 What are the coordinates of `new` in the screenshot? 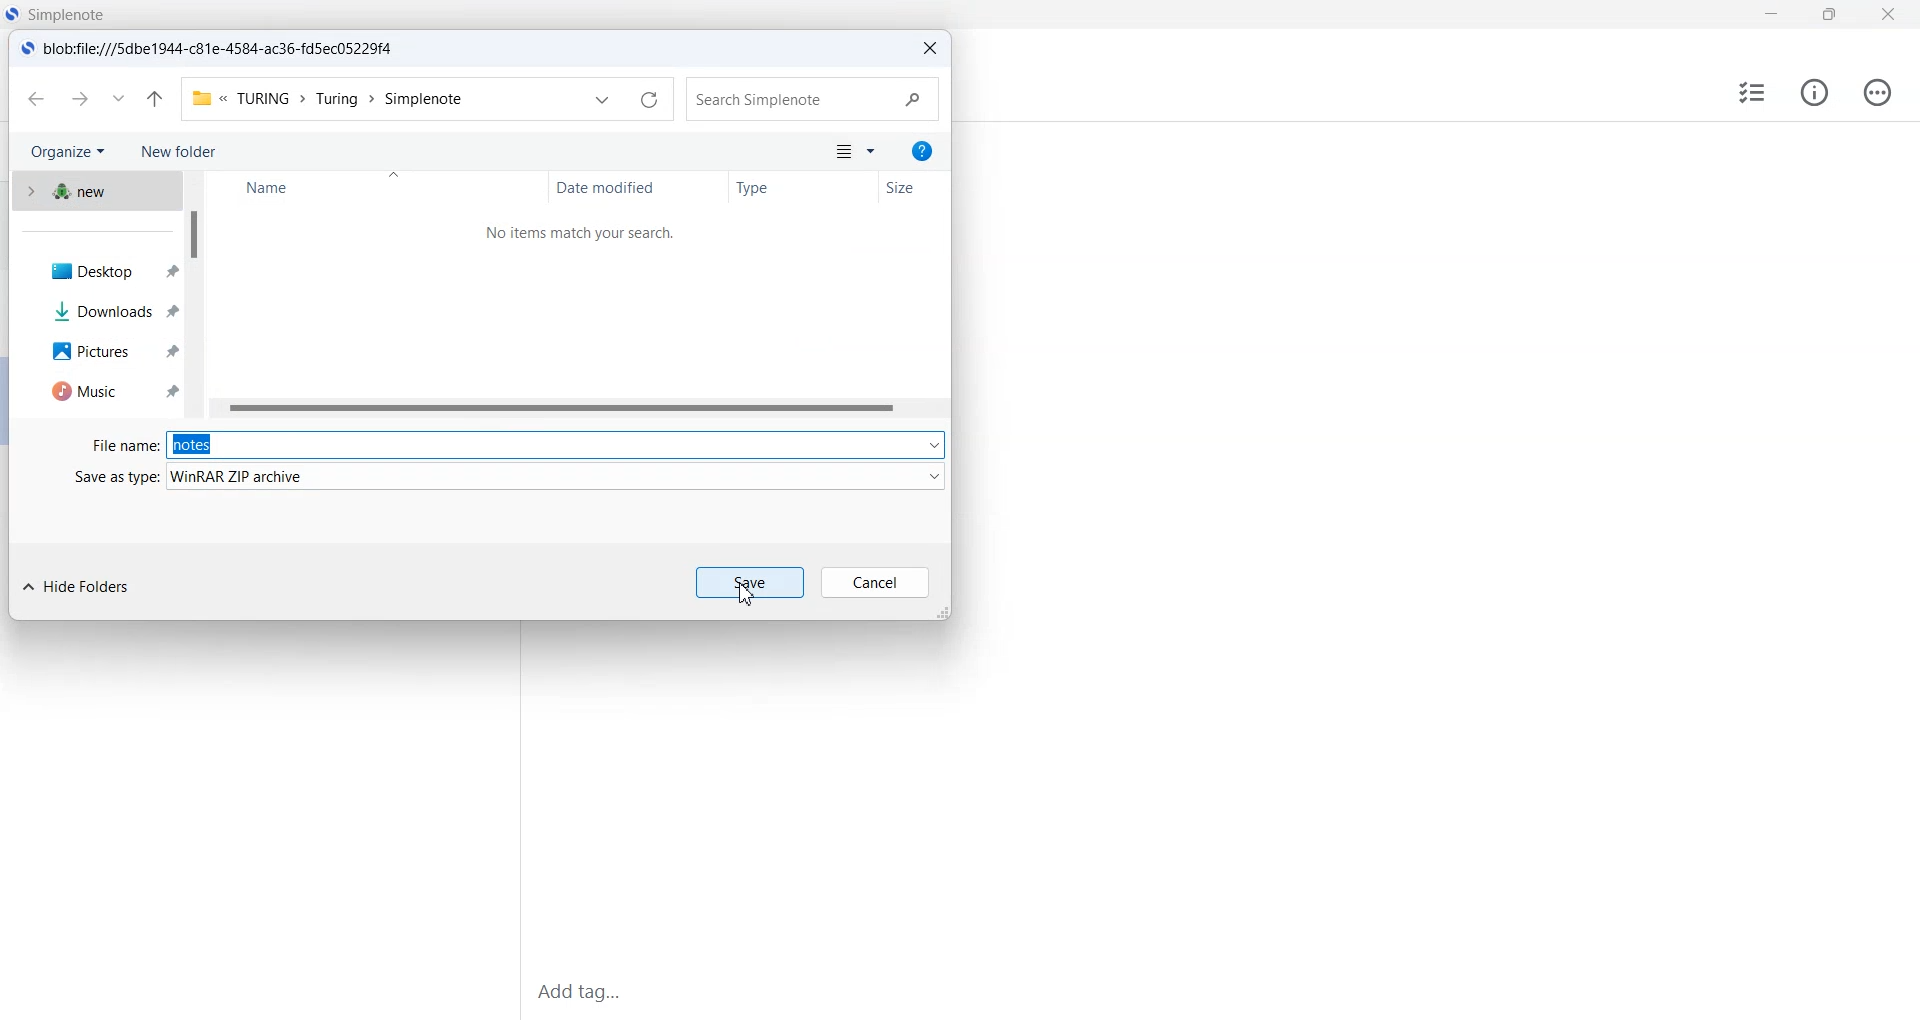 It's located at (93, 194).